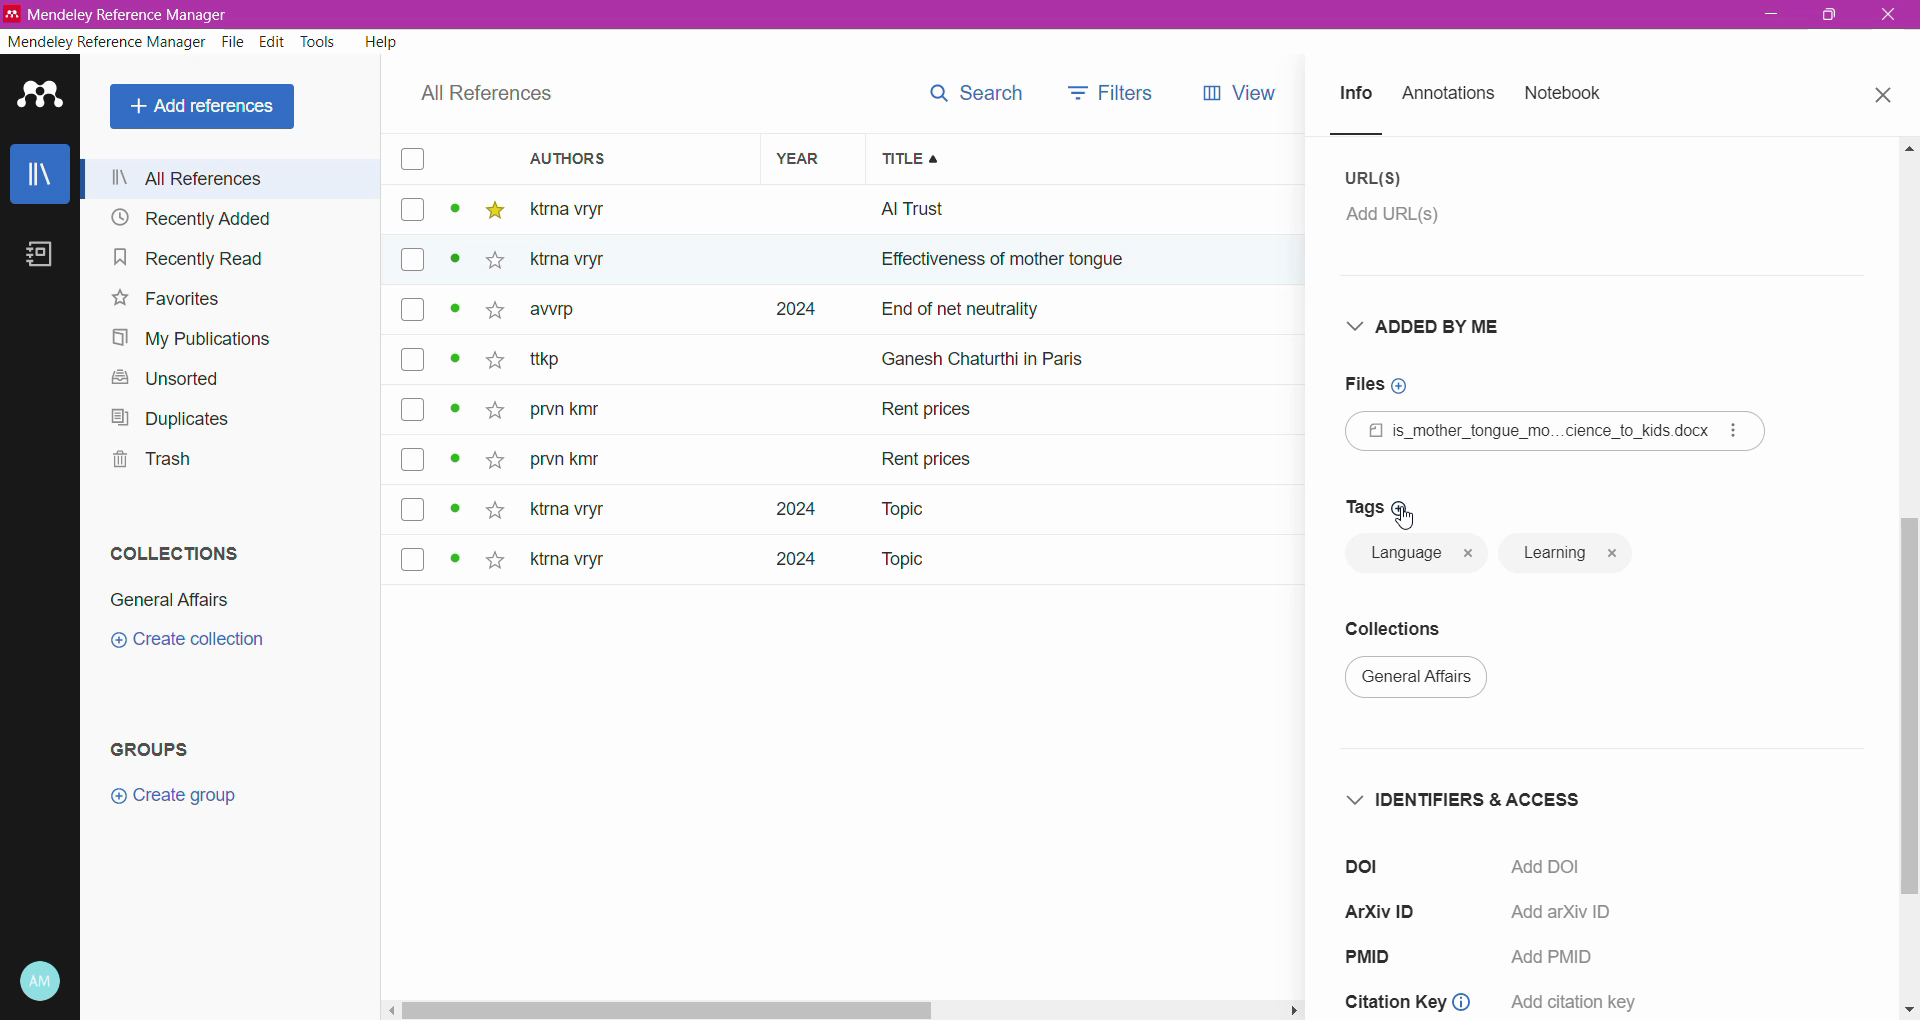 The image size is (1920, 1020). Describe the element at coordinates (1472, 798) in the screenshot. I see `Identifiers and Access` at that location.